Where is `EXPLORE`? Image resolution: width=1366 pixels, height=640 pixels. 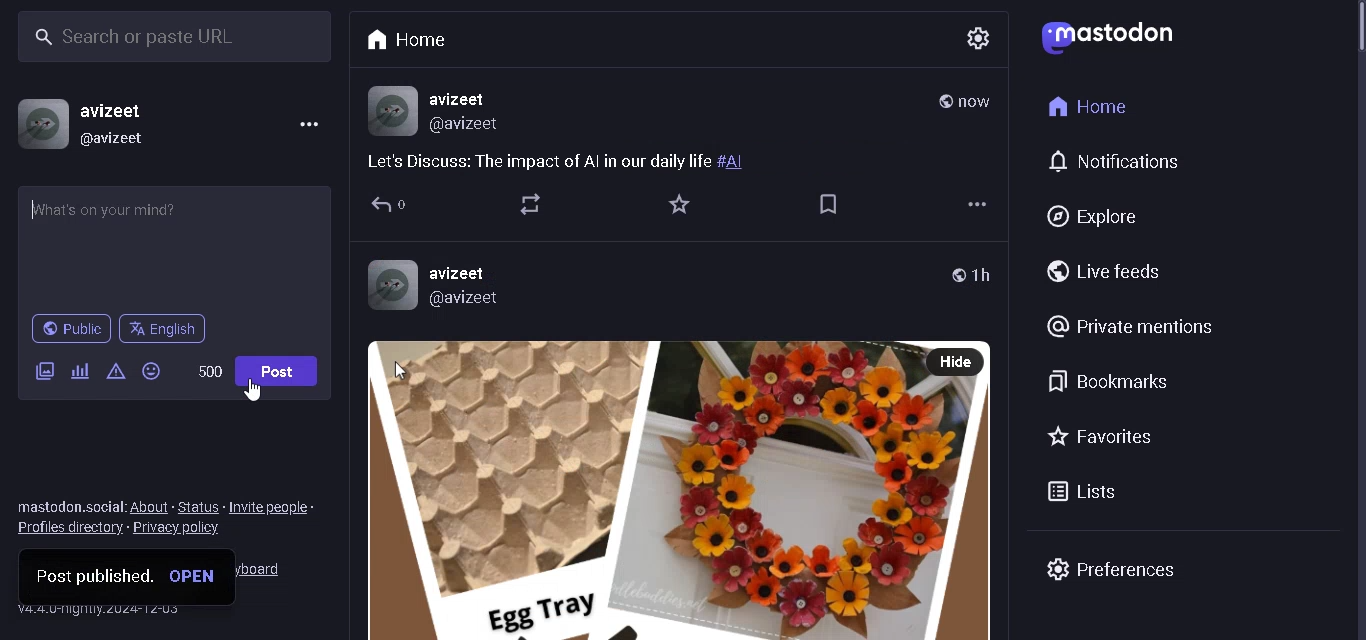
EXPLORE is located at coordinates (1091, 214).